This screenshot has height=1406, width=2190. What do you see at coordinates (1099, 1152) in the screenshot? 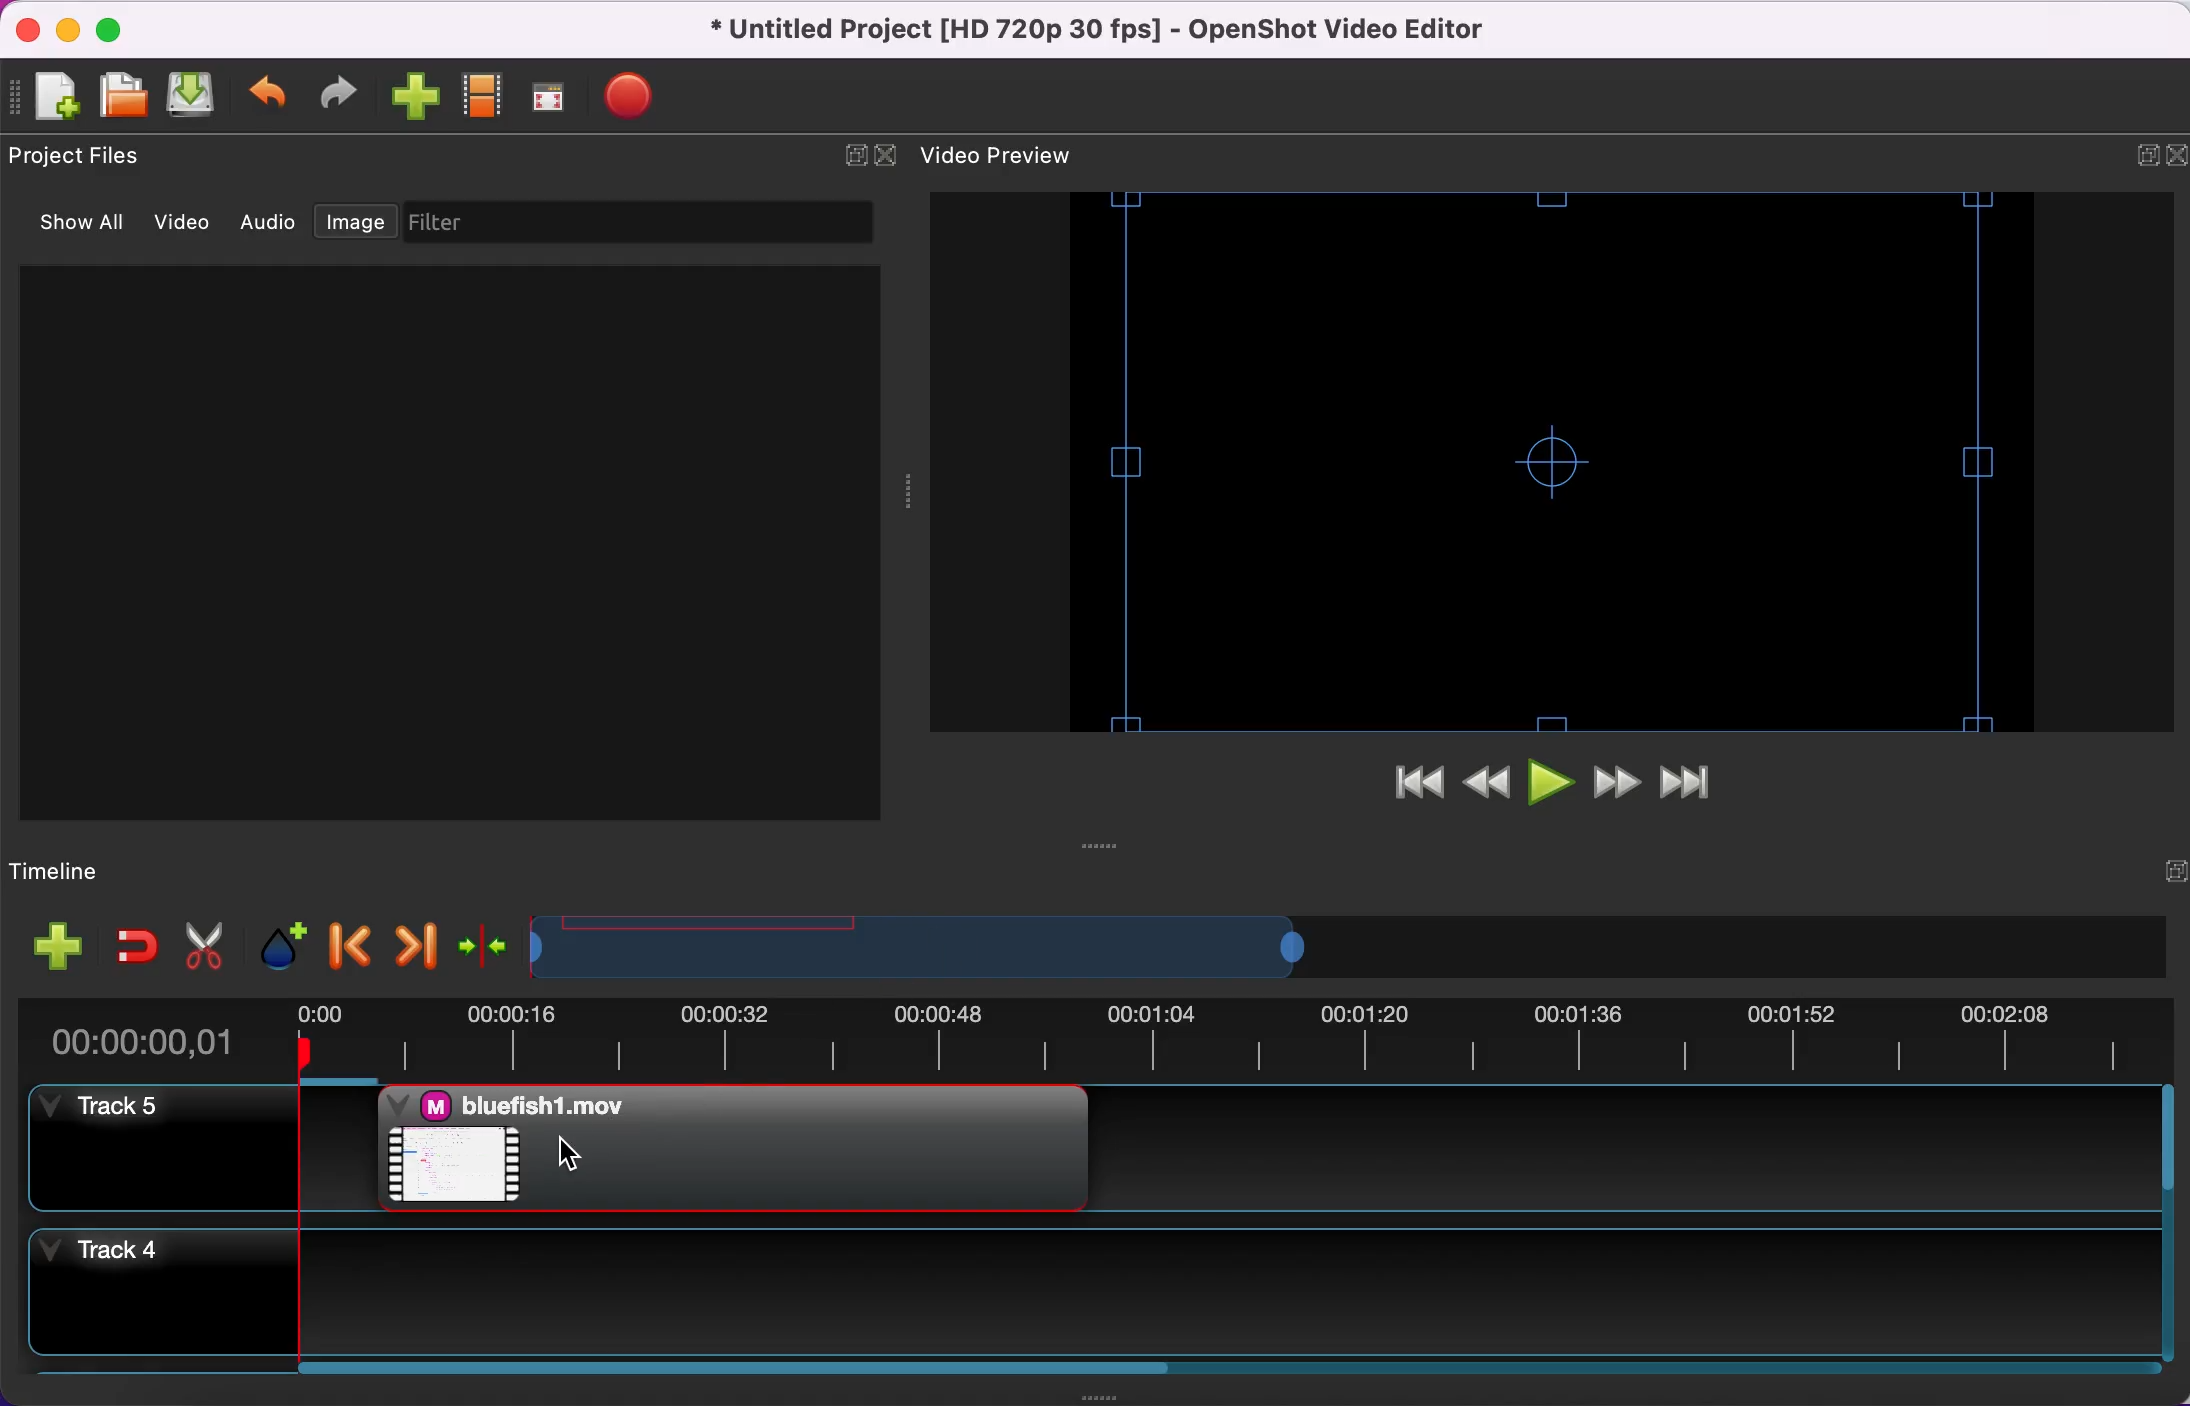
I see `track 5` at bounding box center [1099, 1152].